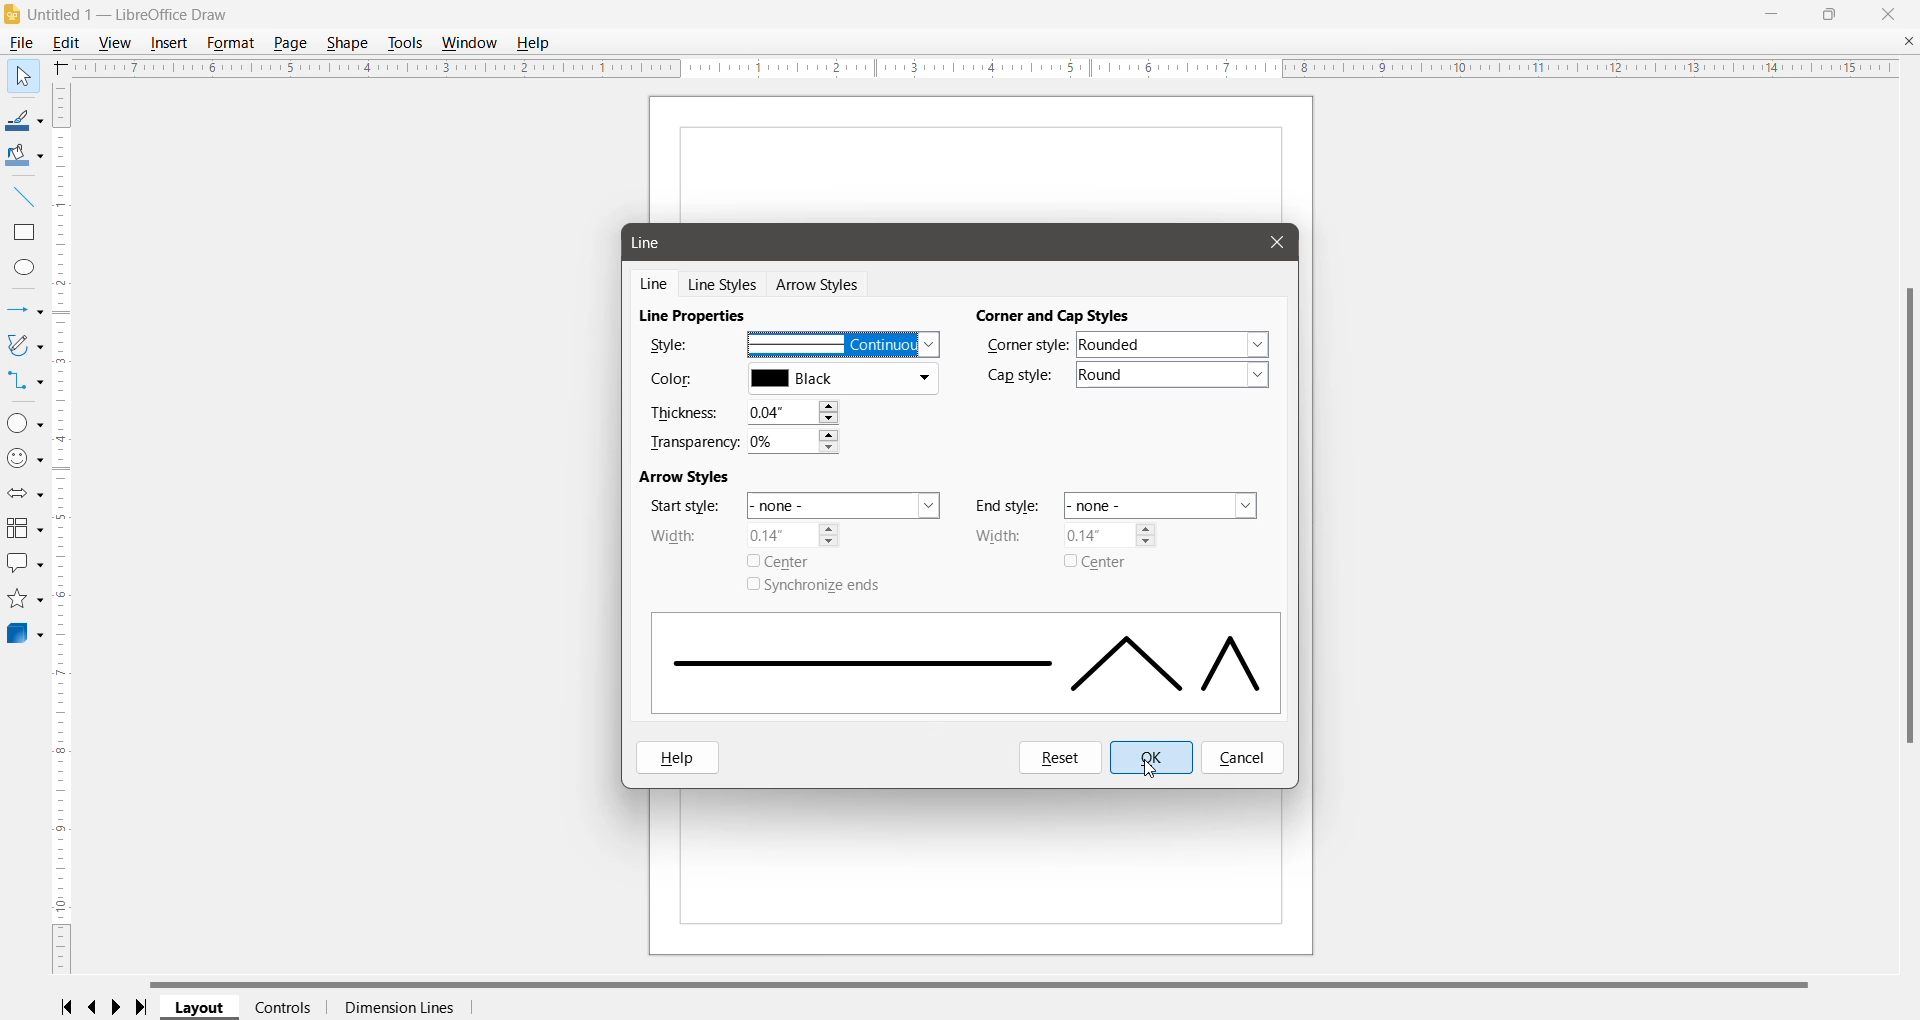 Image resolution: width=1920 pixels, height=1020 pixels. What do you see at coordinates (25, 563) in the screenshot?
I see `Callout Shapes` at bounding box center [25, 563].